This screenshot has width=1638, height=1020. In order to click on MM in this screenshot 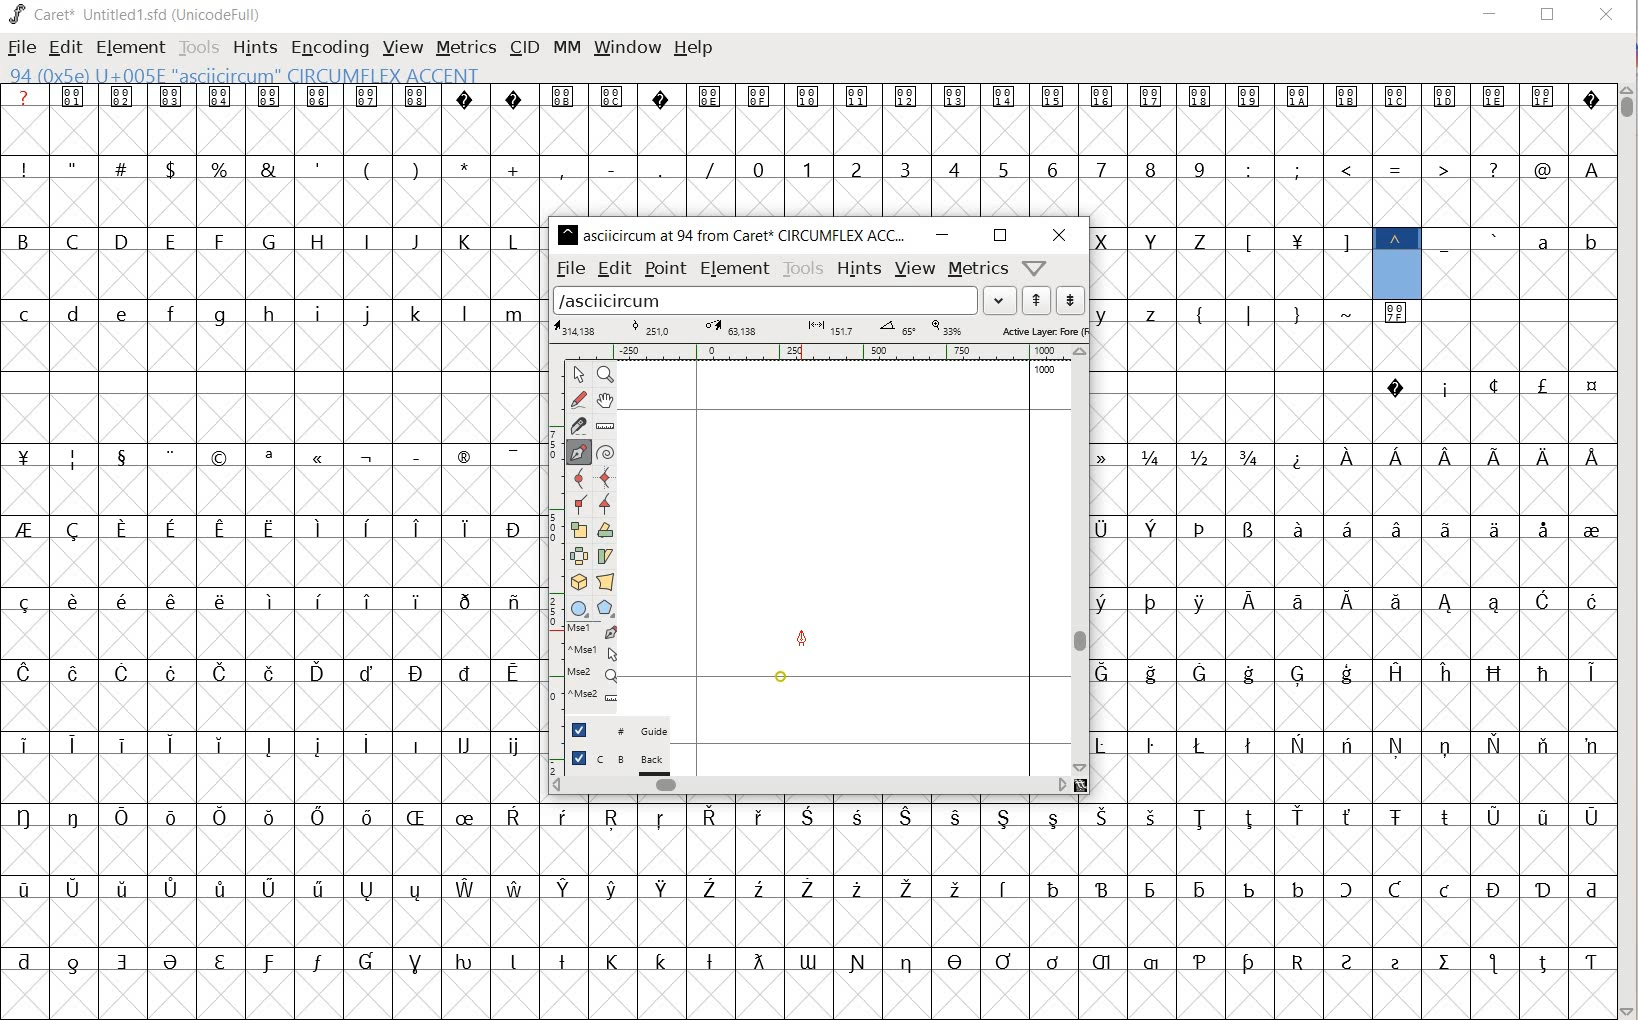, I will do `click(563, 47)`.